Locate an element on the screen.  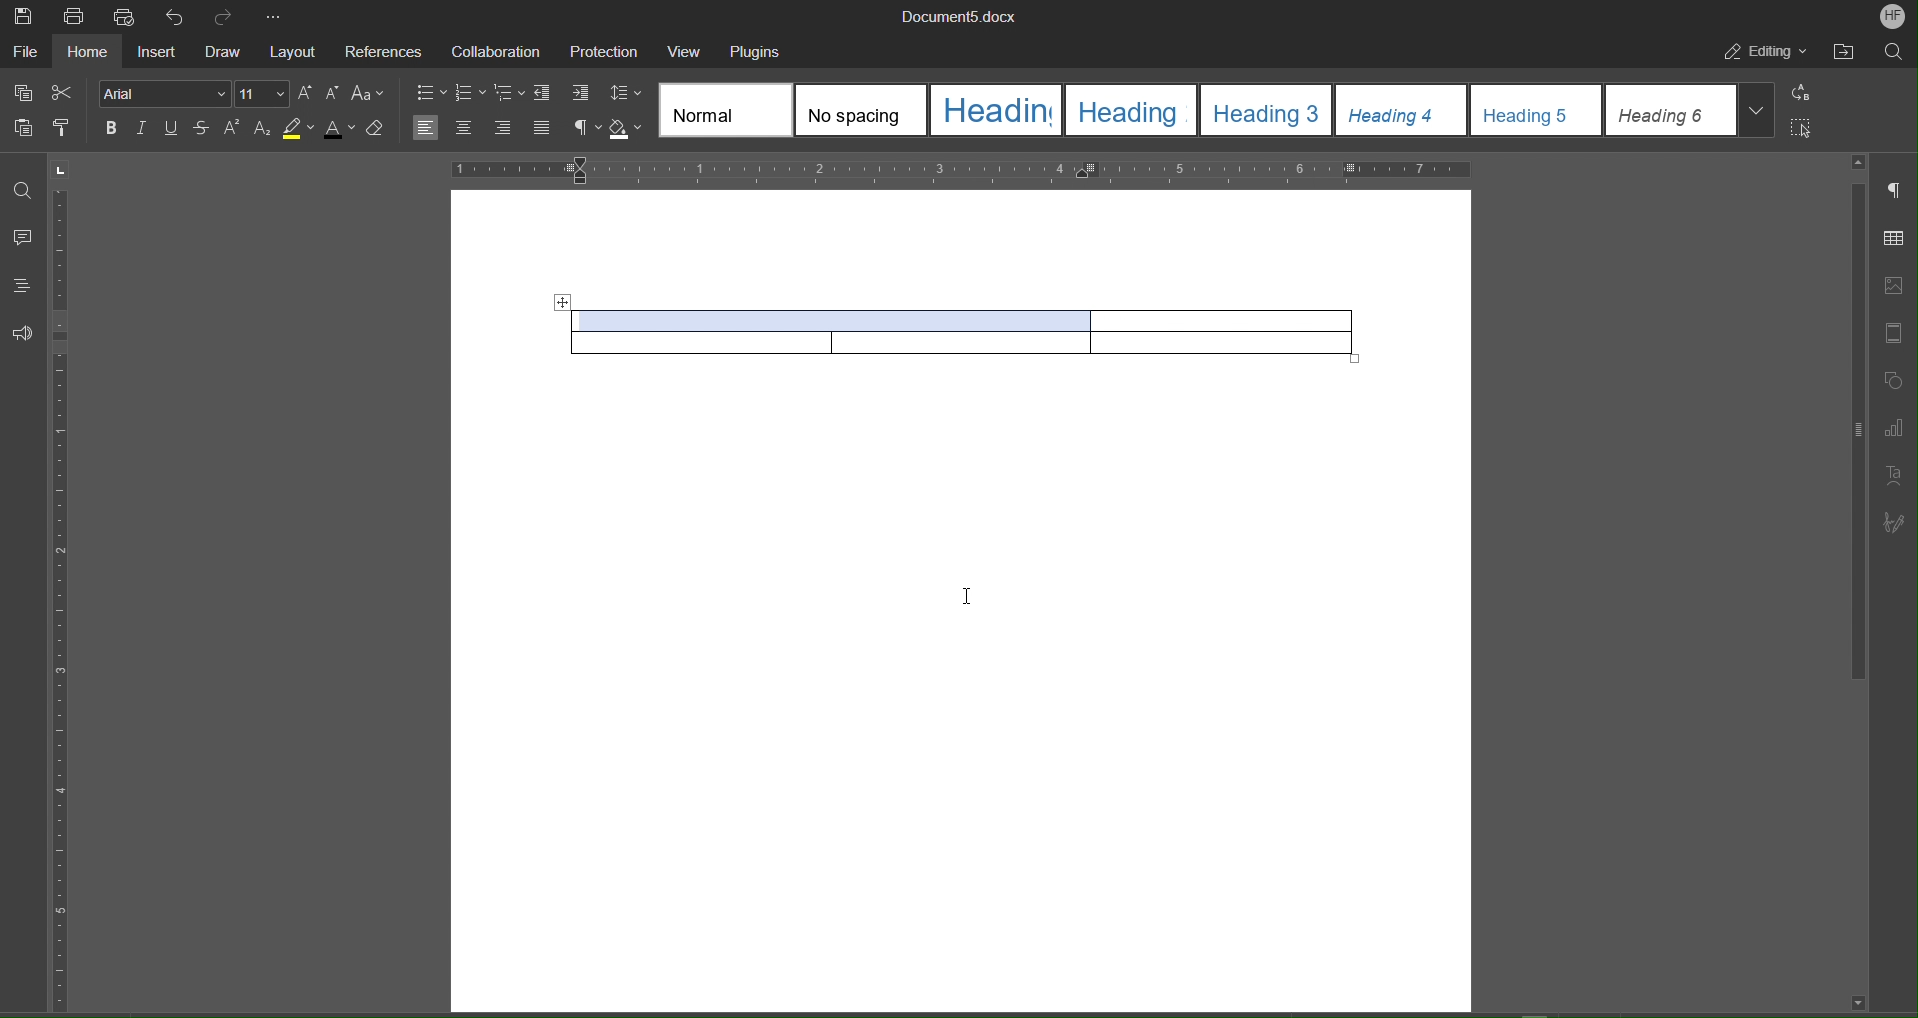
Bold is located at coordinates (112, 129).